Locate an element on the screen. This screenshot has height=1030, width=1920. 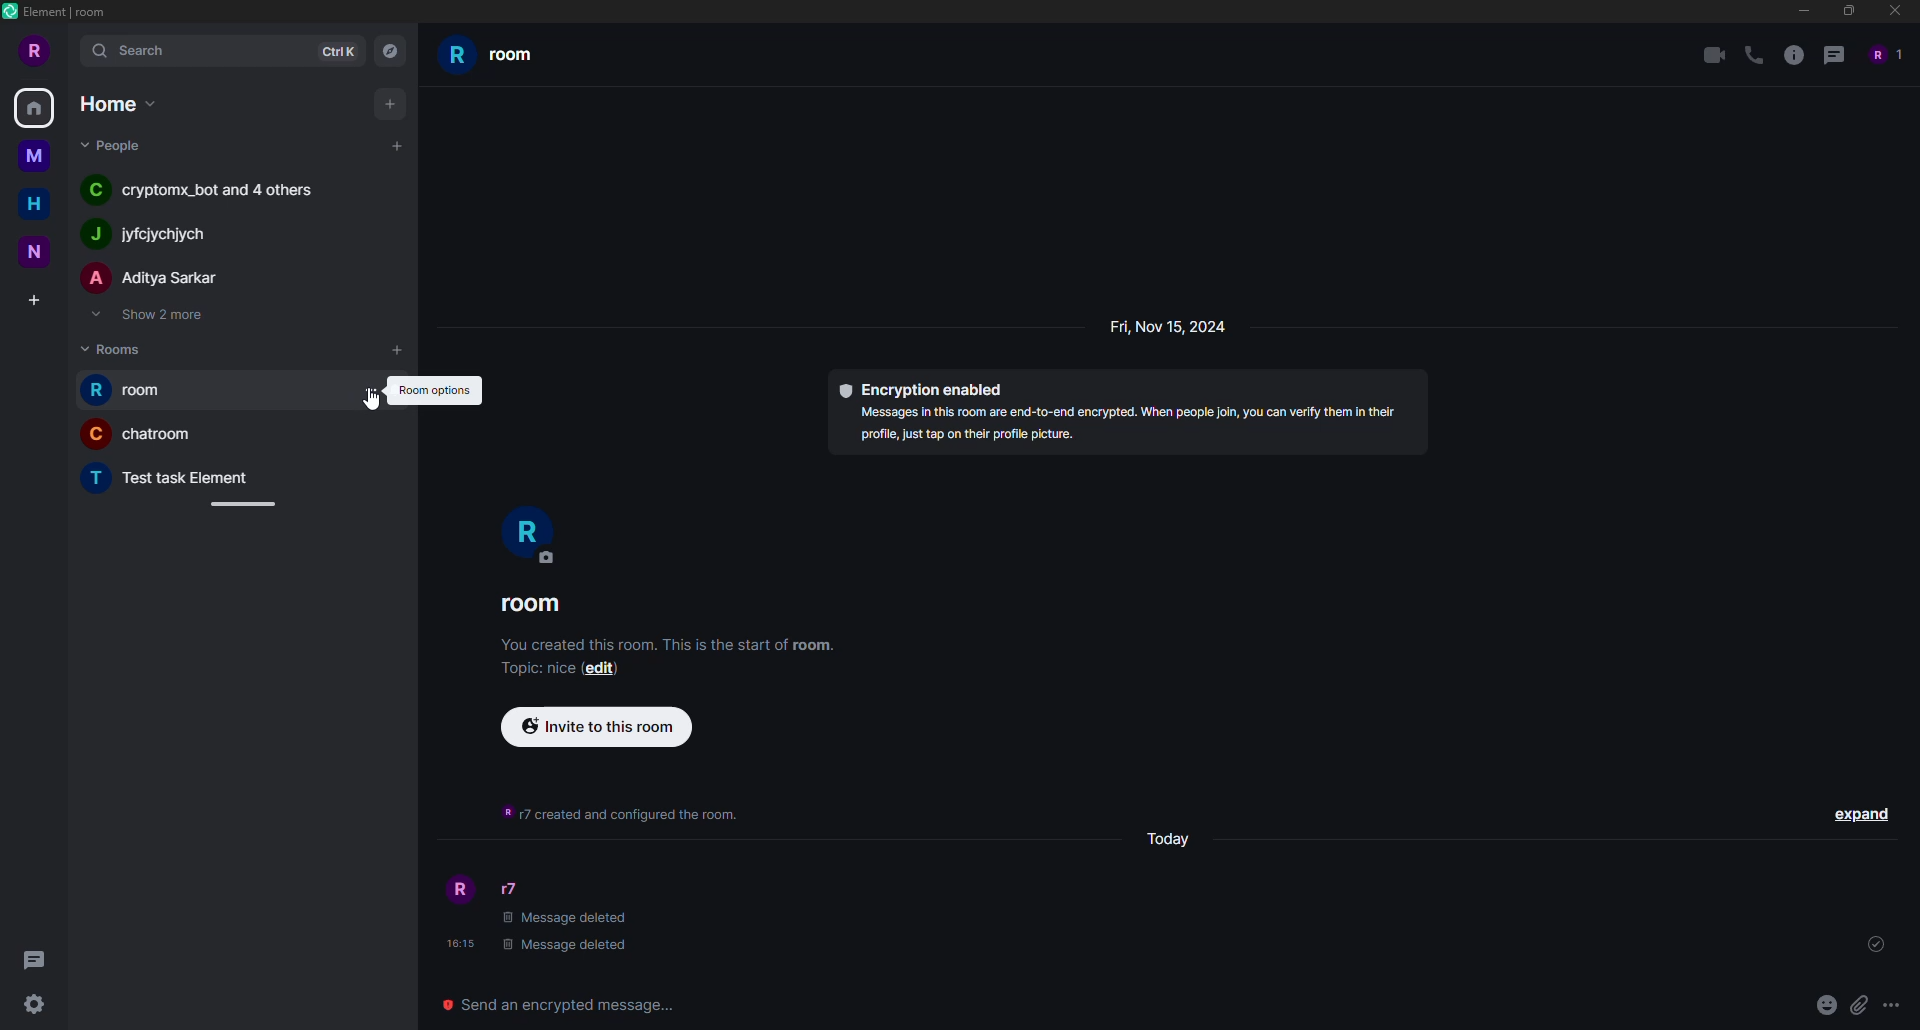
| Message deleted is located at coordinates (573, 944).